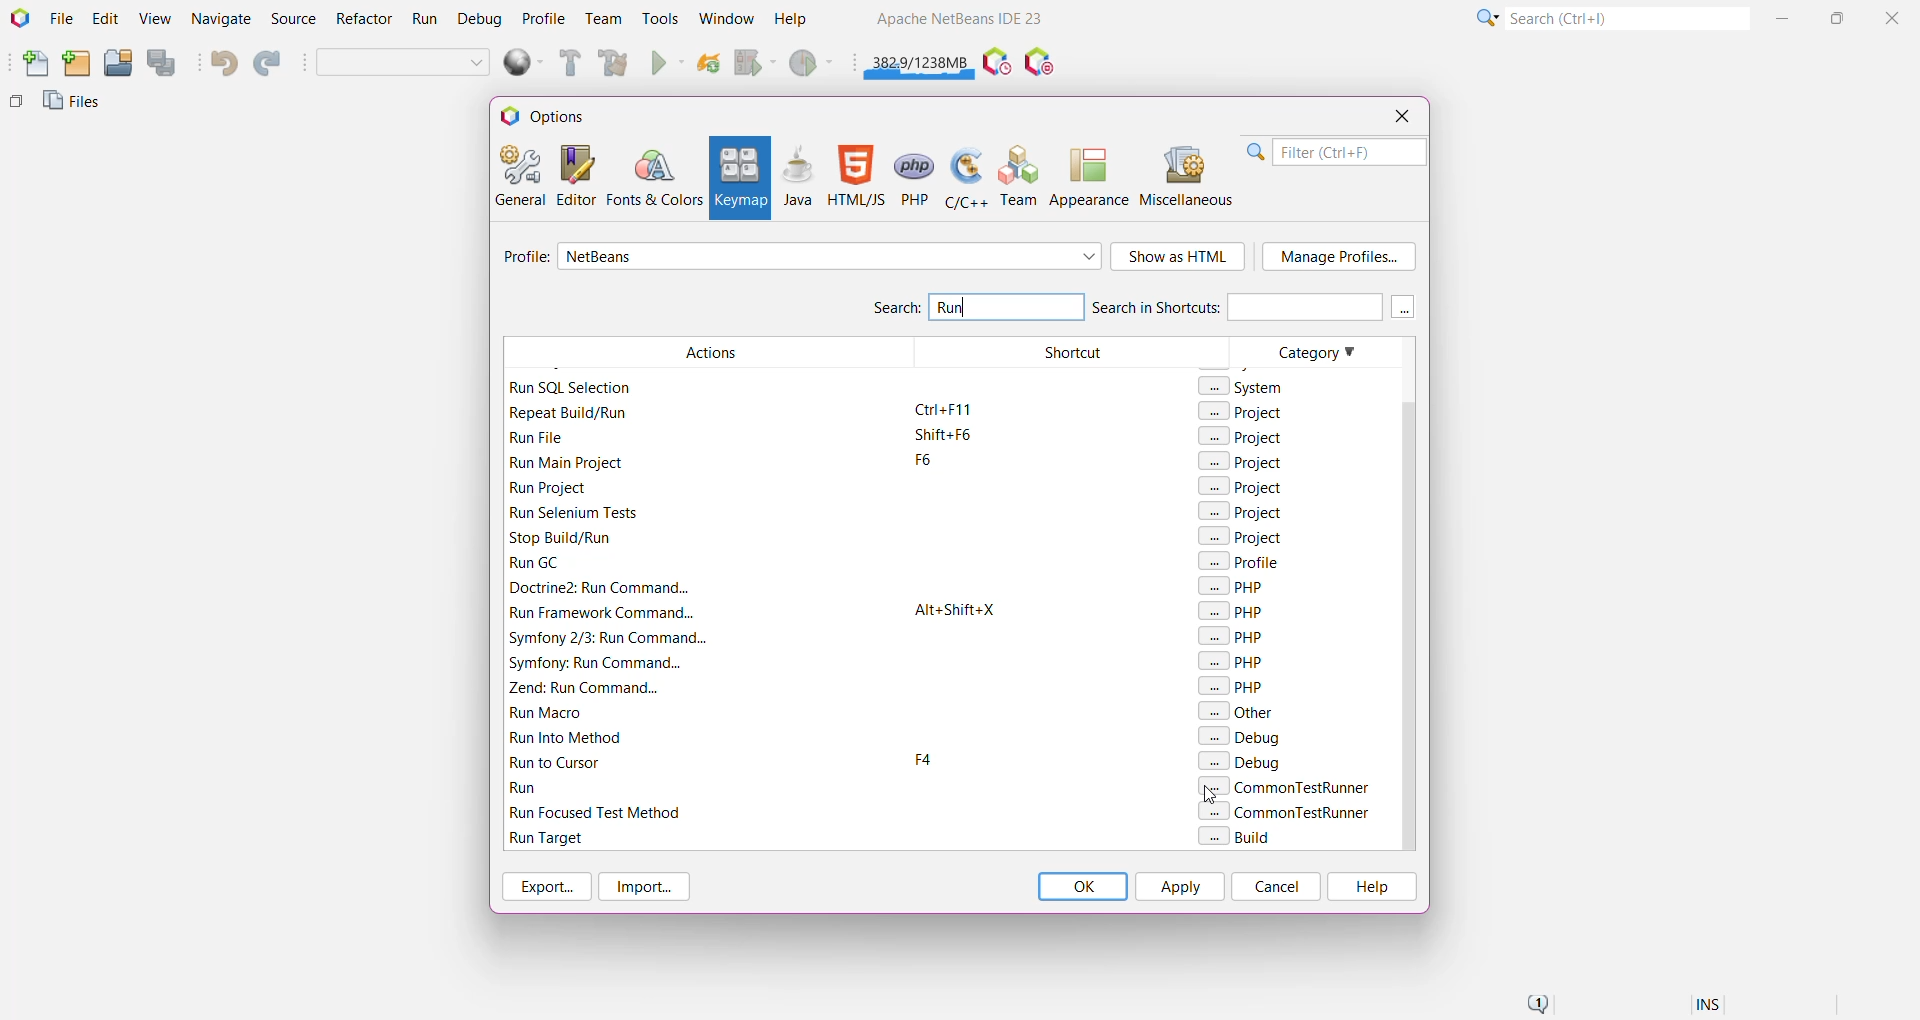  What do you see at coordinates (738, 178) in the screenshot?
I see `Keymap` at bounding box center [738, 178].